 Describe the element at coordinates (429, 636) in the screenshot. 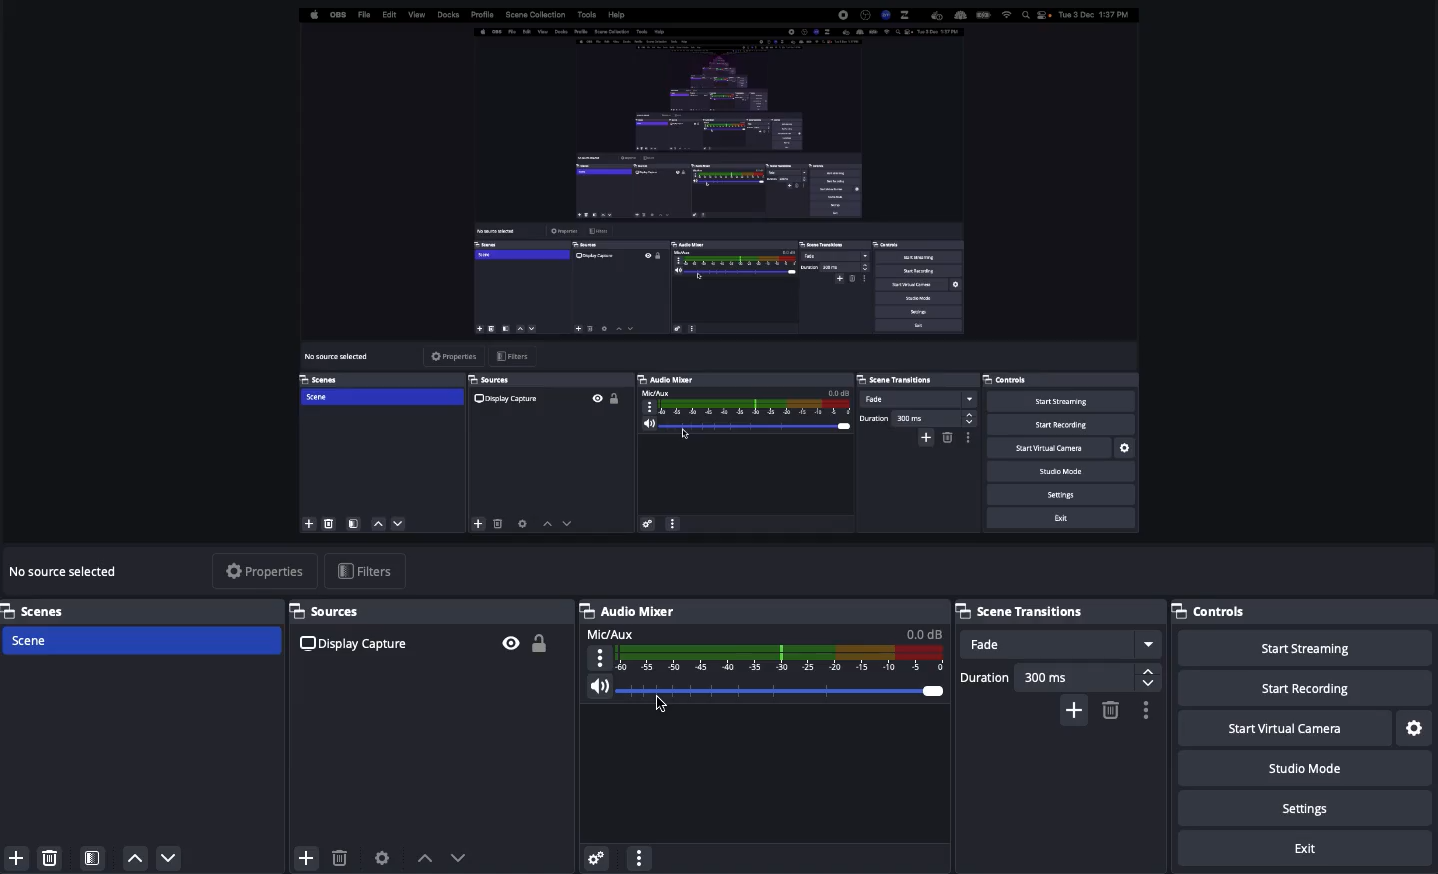

I see `Sources` at that location.